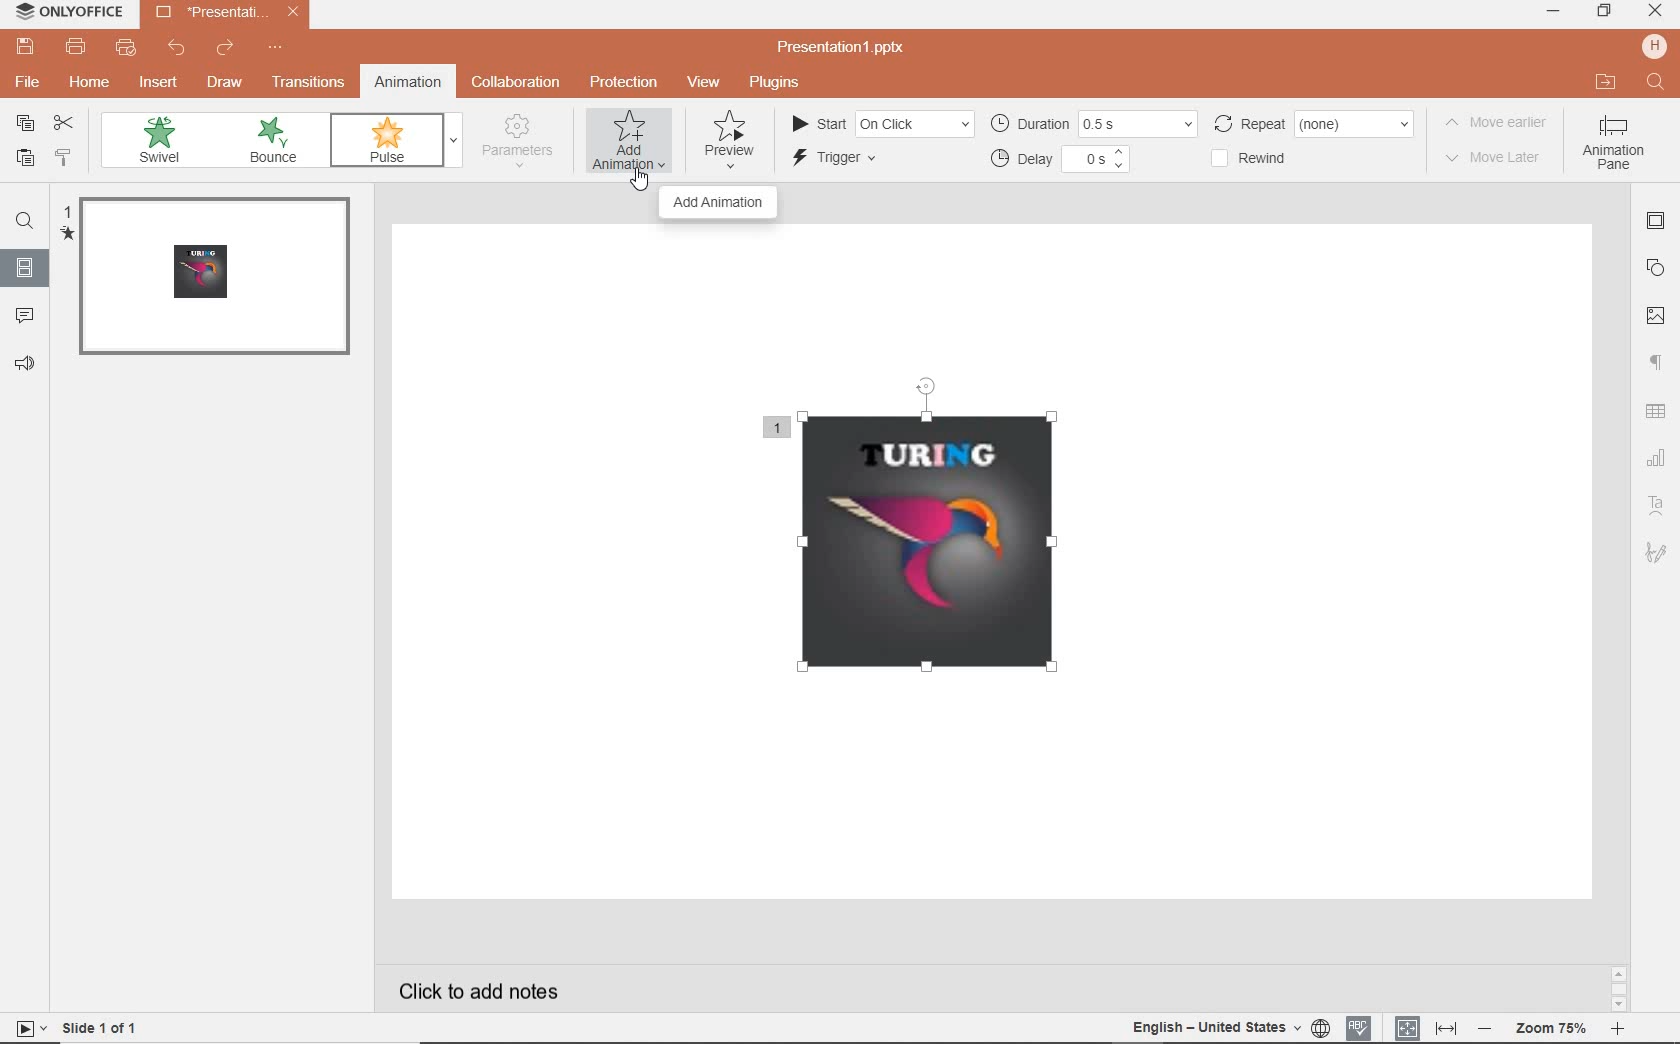 This screenshot has height=1044, width=1680. Describe the element at coordinates (87, 81) in the screenshot. I see `home` at that location.